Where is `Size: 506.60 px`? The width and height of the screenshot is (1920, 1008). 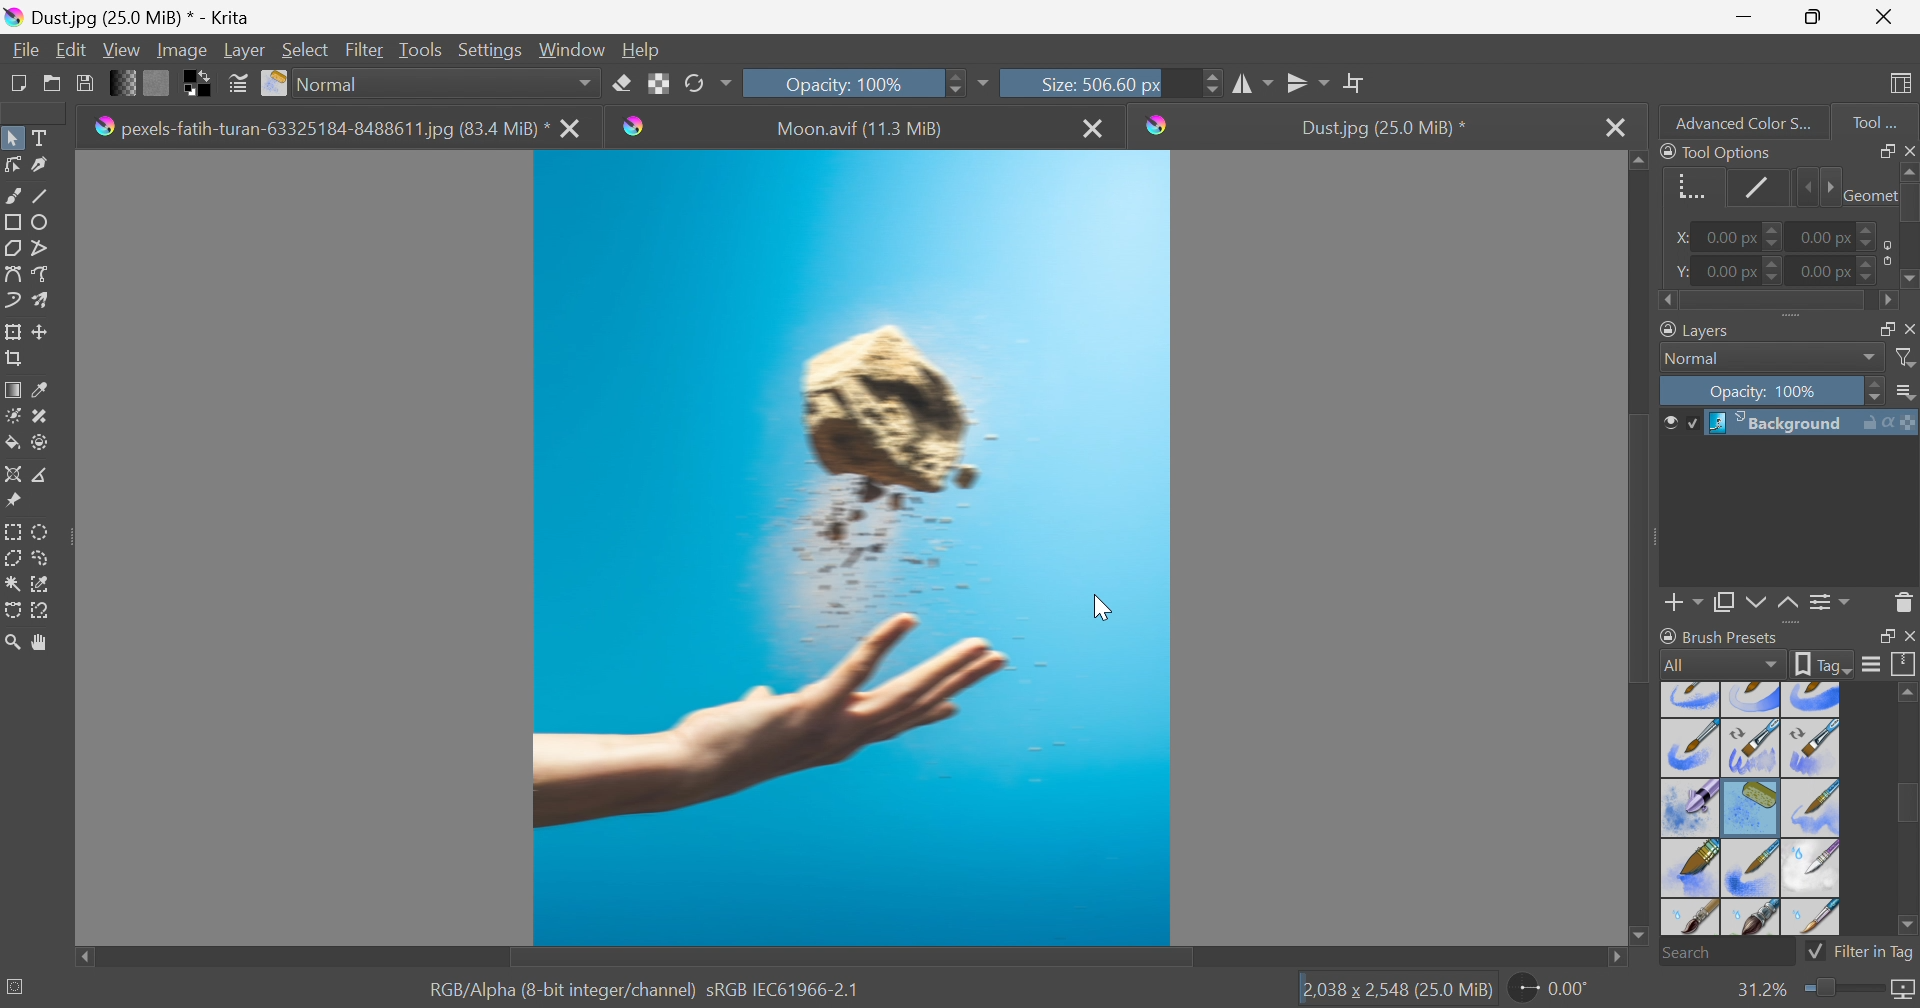
Size: 506.60 px is located at coordinates (1068, 82).